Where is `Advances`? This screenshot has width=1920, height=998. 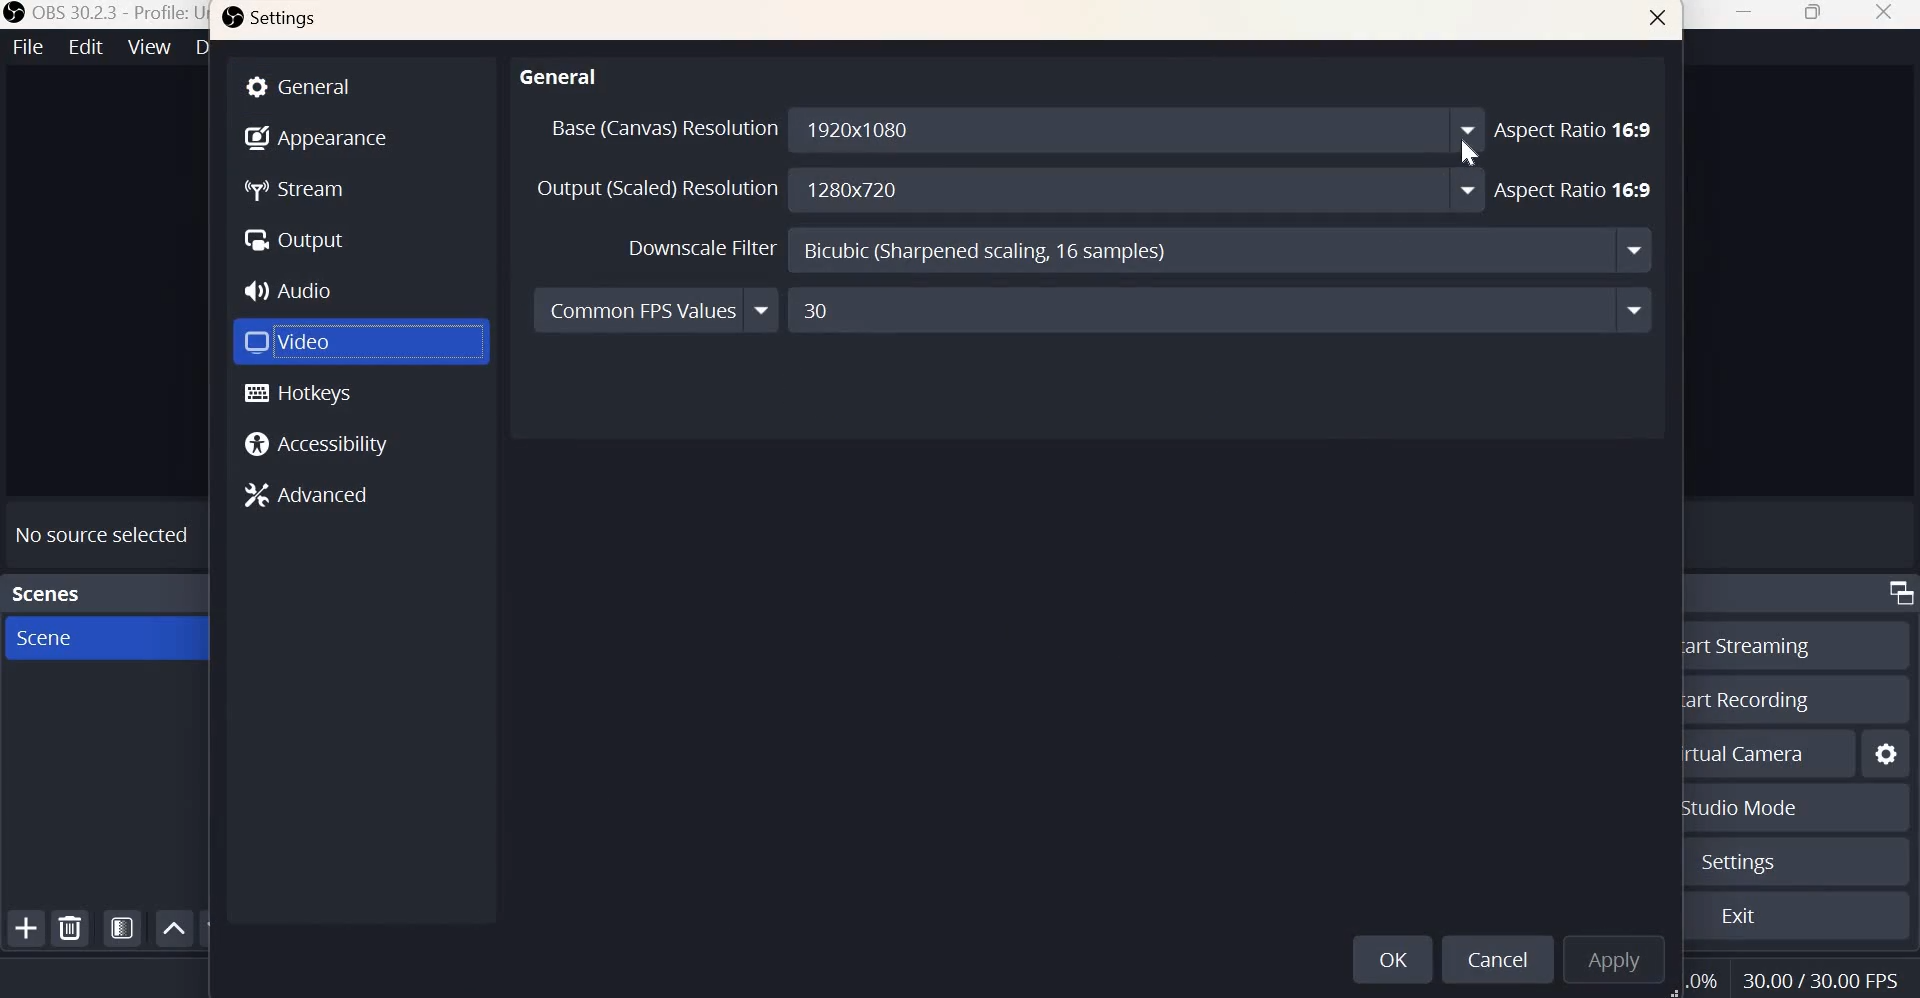 Advances is located at coordinates (316, 497).